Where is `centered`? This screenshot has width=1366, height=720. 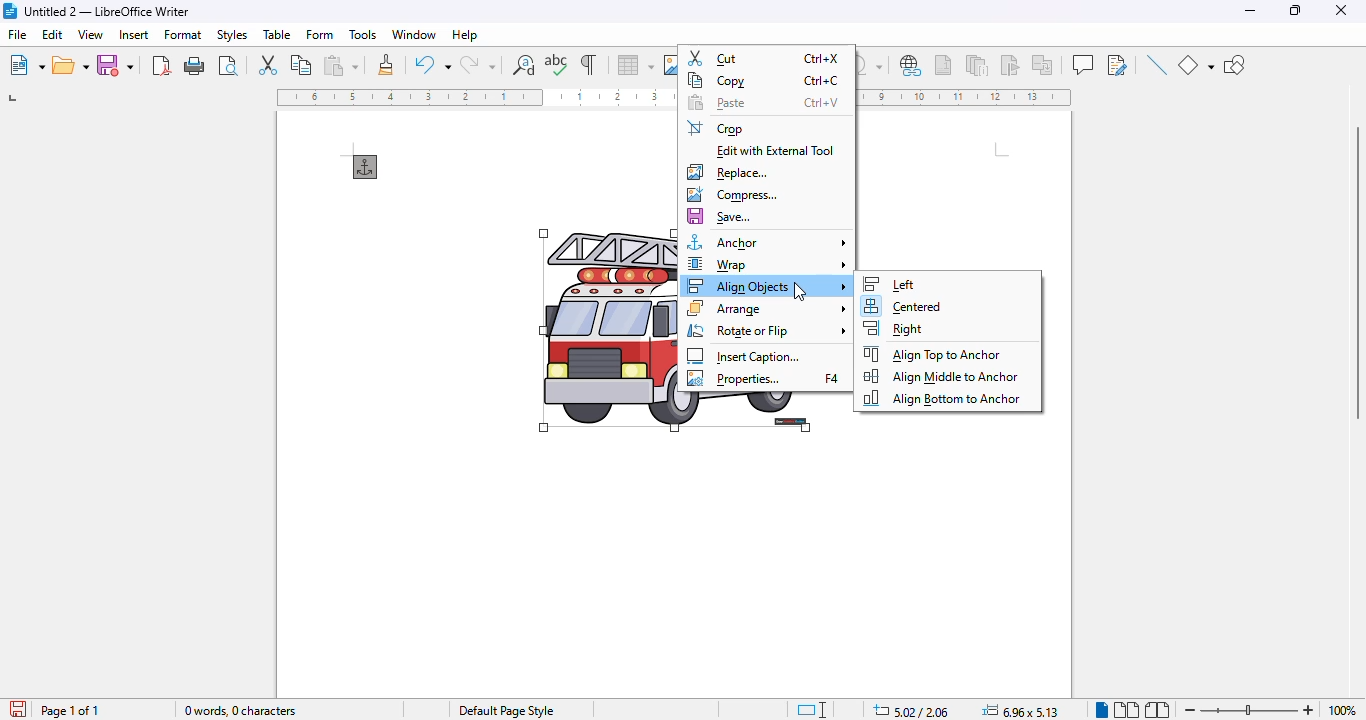
centered is located at coordinates (902, 307).